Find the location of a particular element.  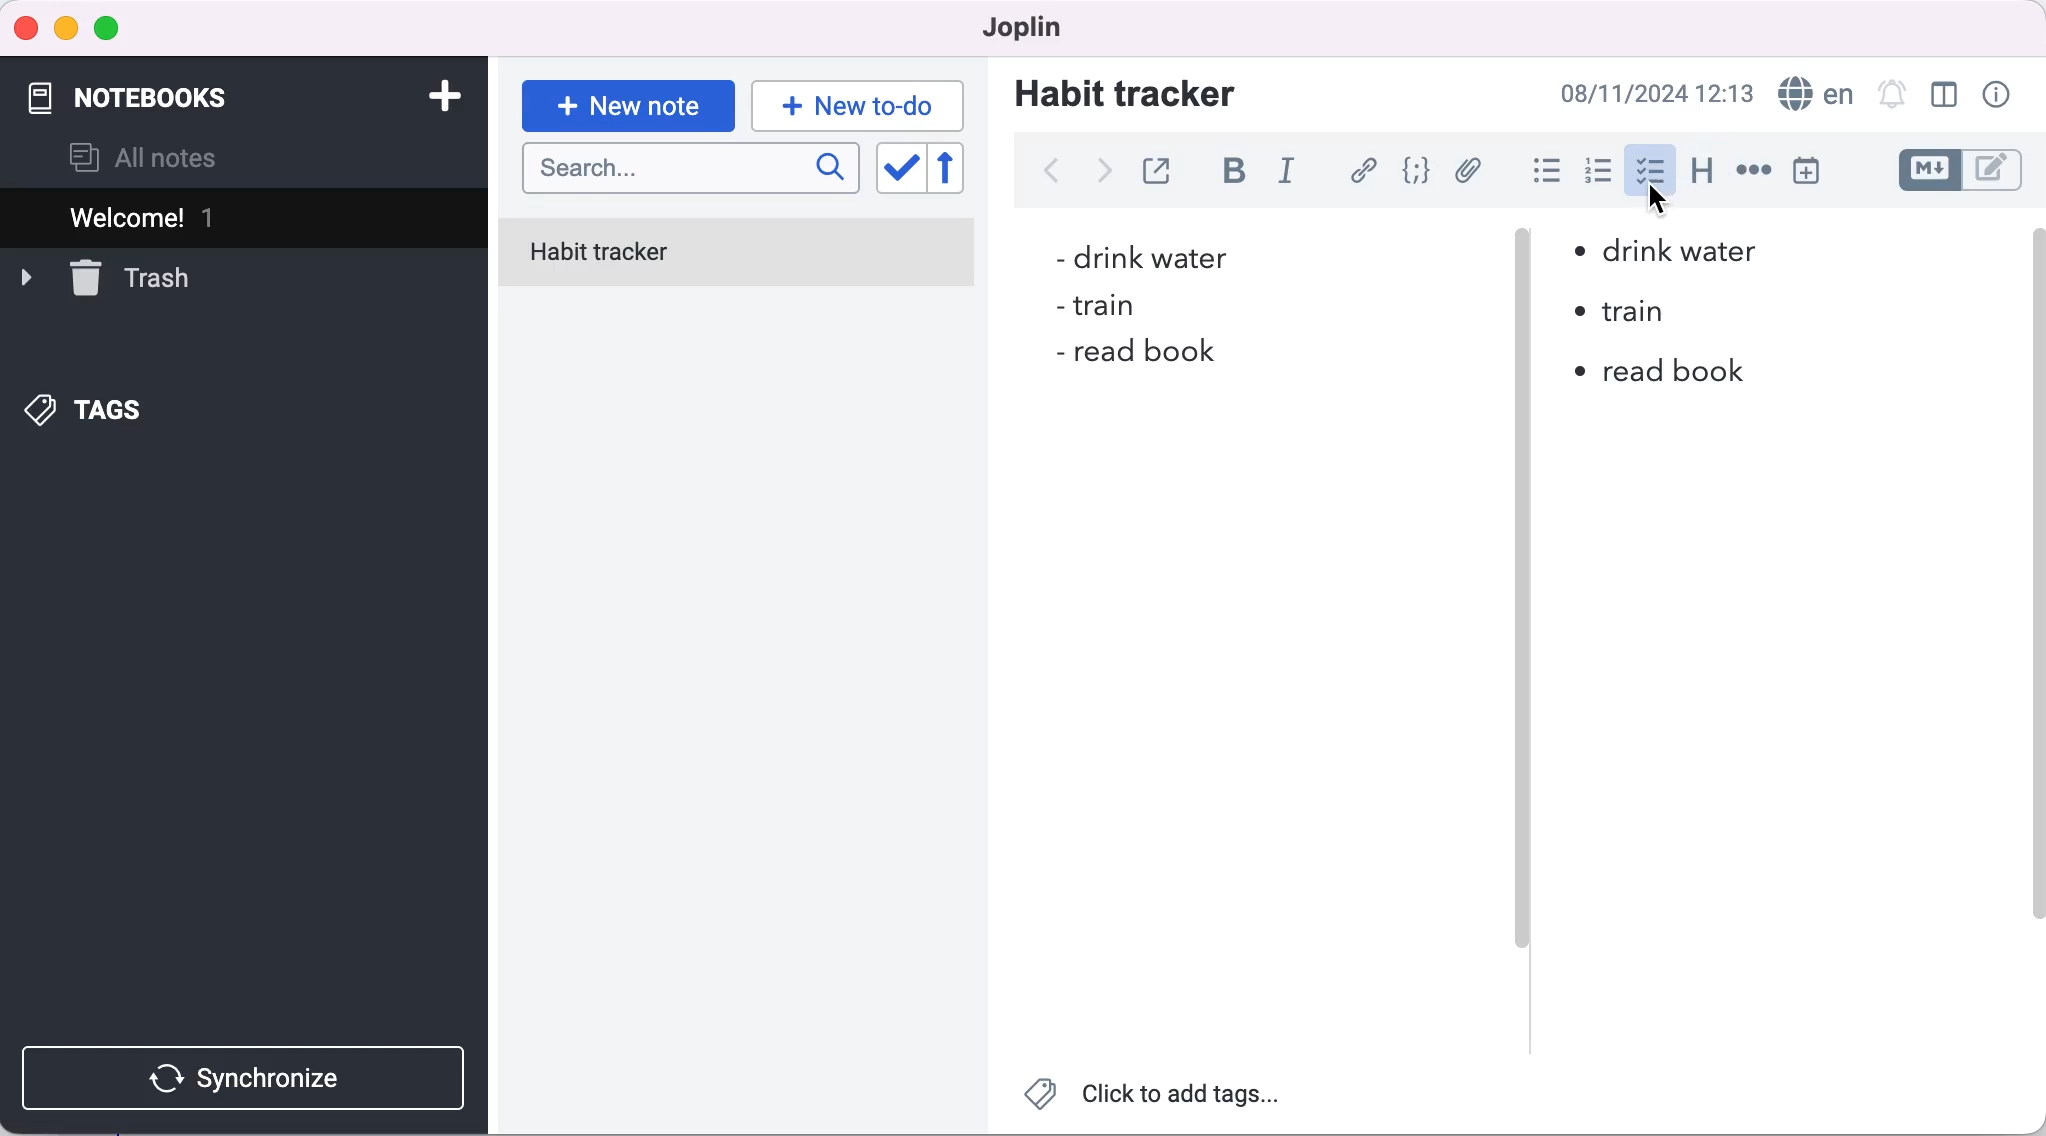

code is located at coordinates (1419, 171).